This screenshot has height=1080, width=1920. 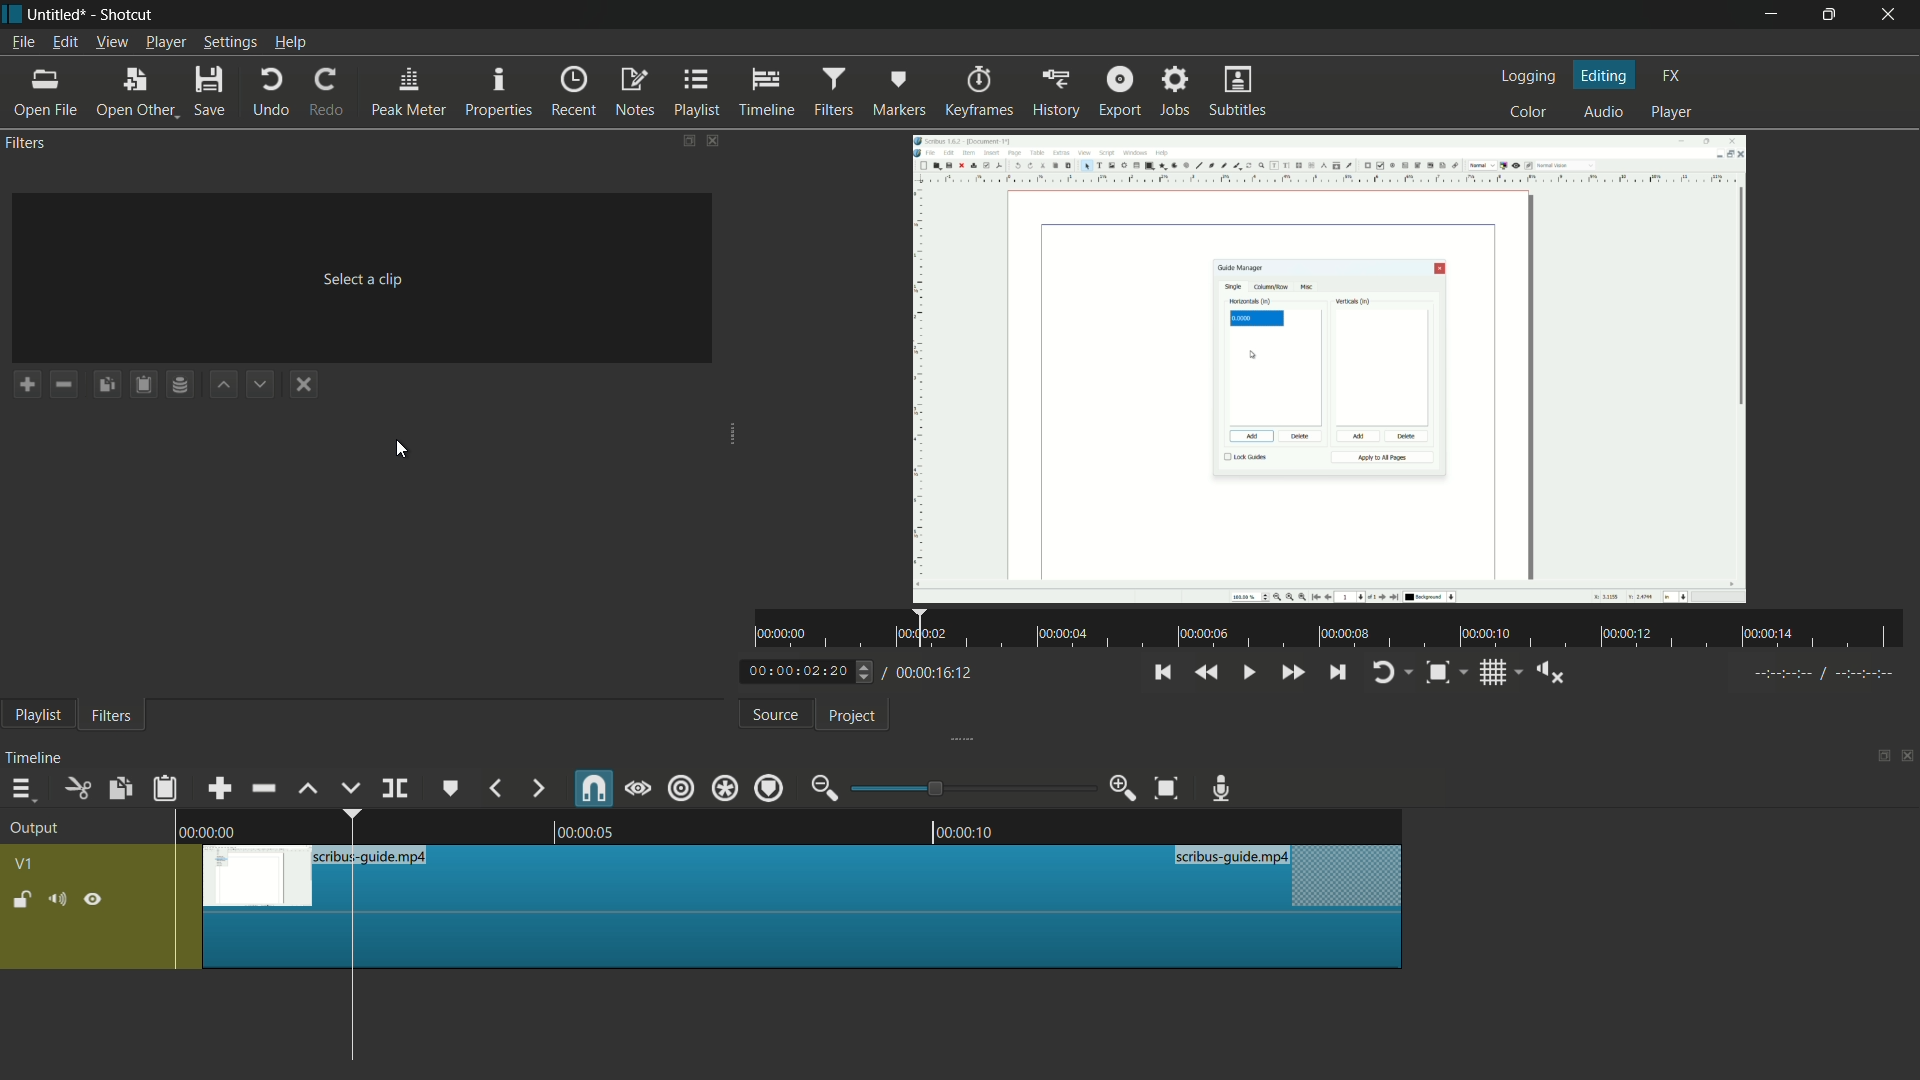 What do you see at coordinates (275, 91) in the screenshot?
I see `undo` at bounding box center [275, 91].